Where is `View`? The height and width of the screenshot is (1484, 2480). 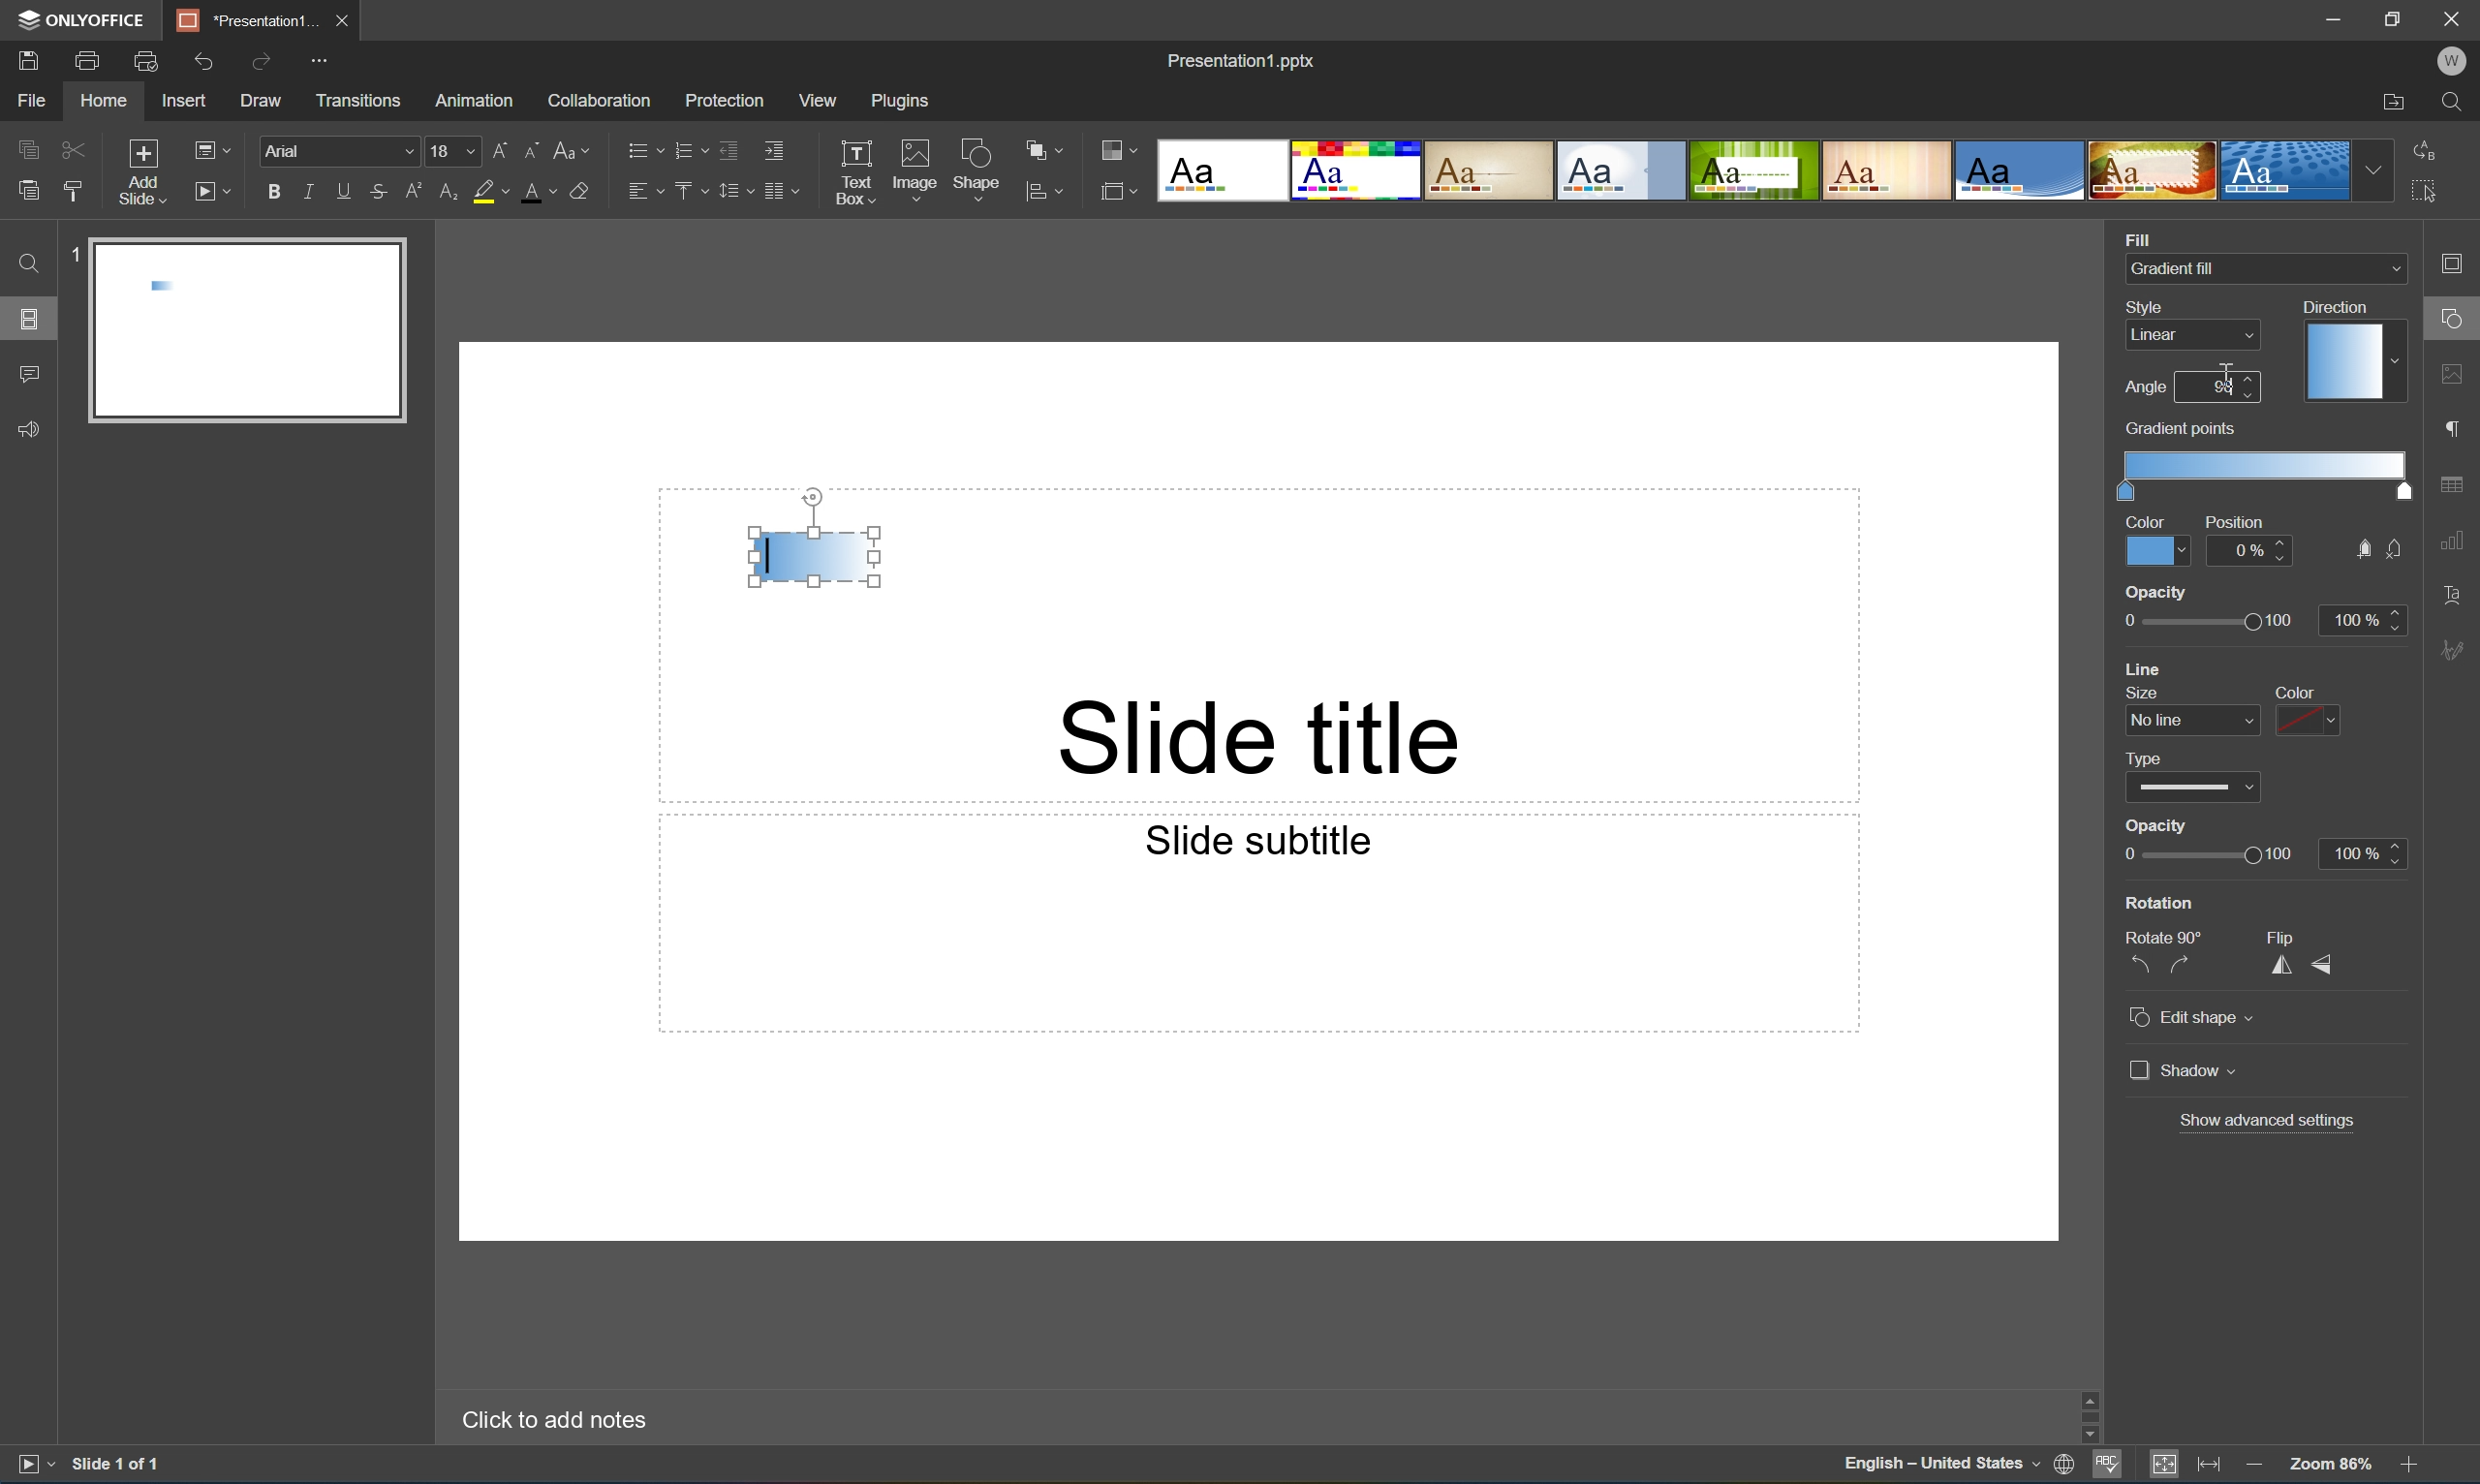 View is located at coordinates (820, 101).